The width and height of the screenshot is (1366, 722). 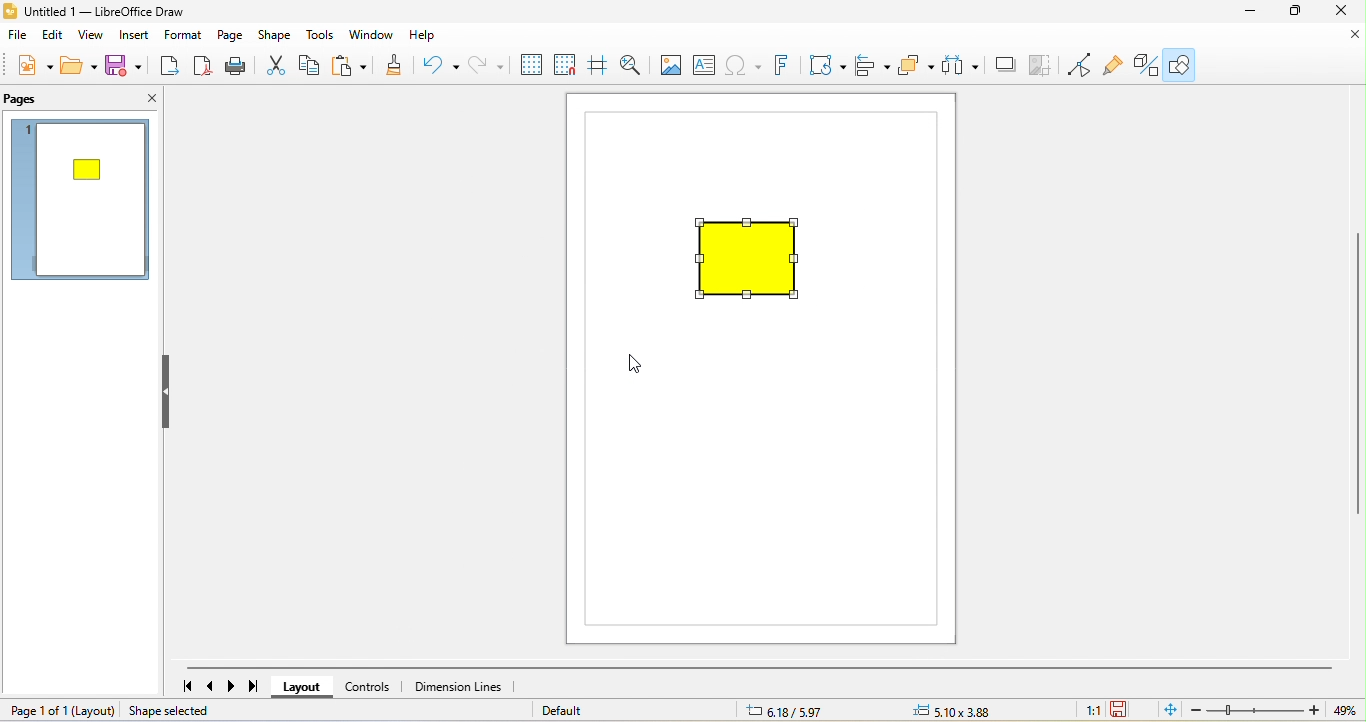 What do you see at coordinates (1244, 12) in the screenshot?
I see `minimize` at bounding box center [1244, 12].